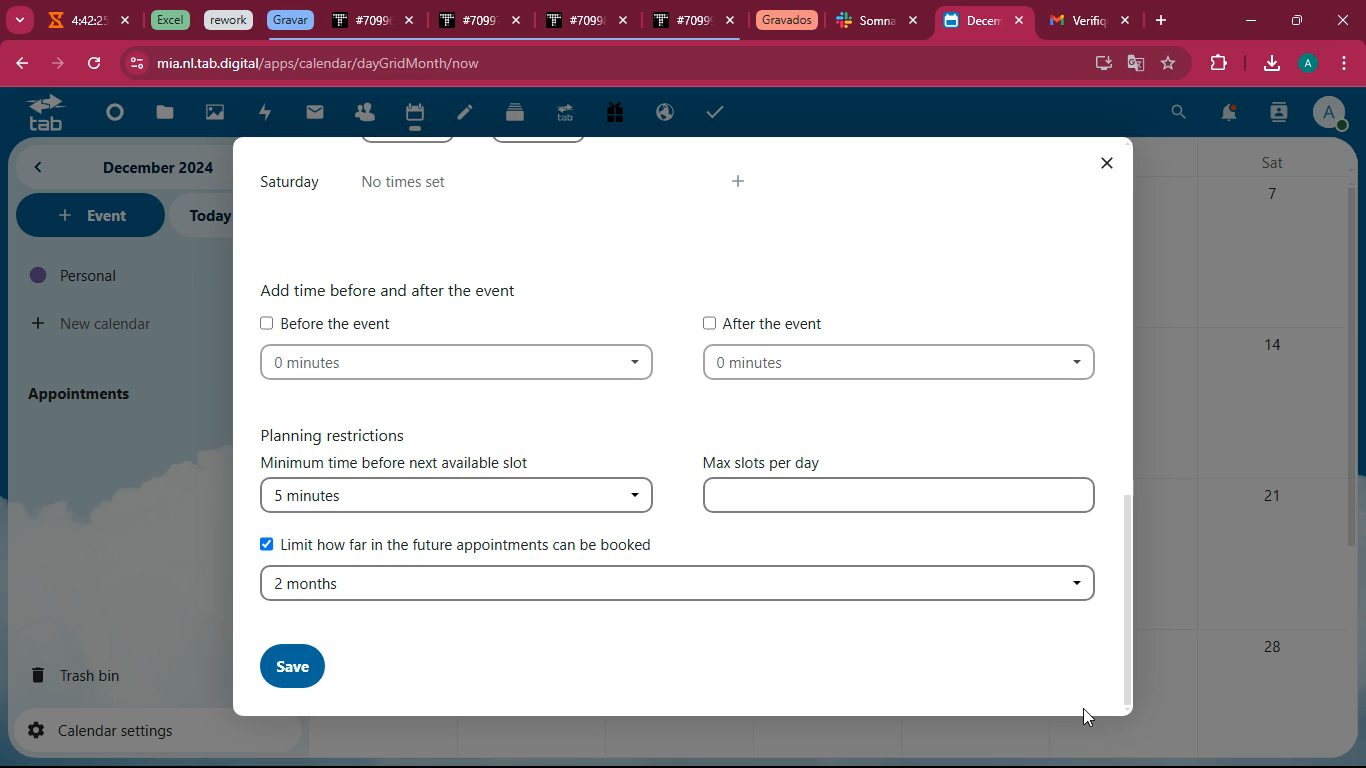 This screenshot has width=1366, height=768. Describe the element at coordinates (421, 185) in the screenshot. I see `no times set` at that location.